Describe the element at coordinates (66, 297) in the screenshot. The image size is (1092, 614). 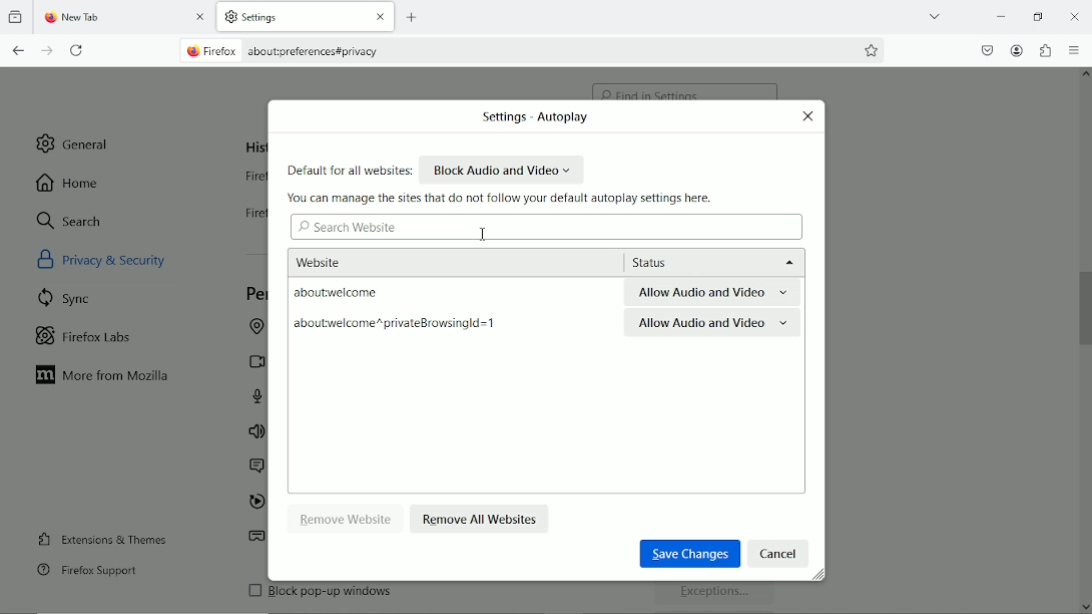
I see `sync` at that location.